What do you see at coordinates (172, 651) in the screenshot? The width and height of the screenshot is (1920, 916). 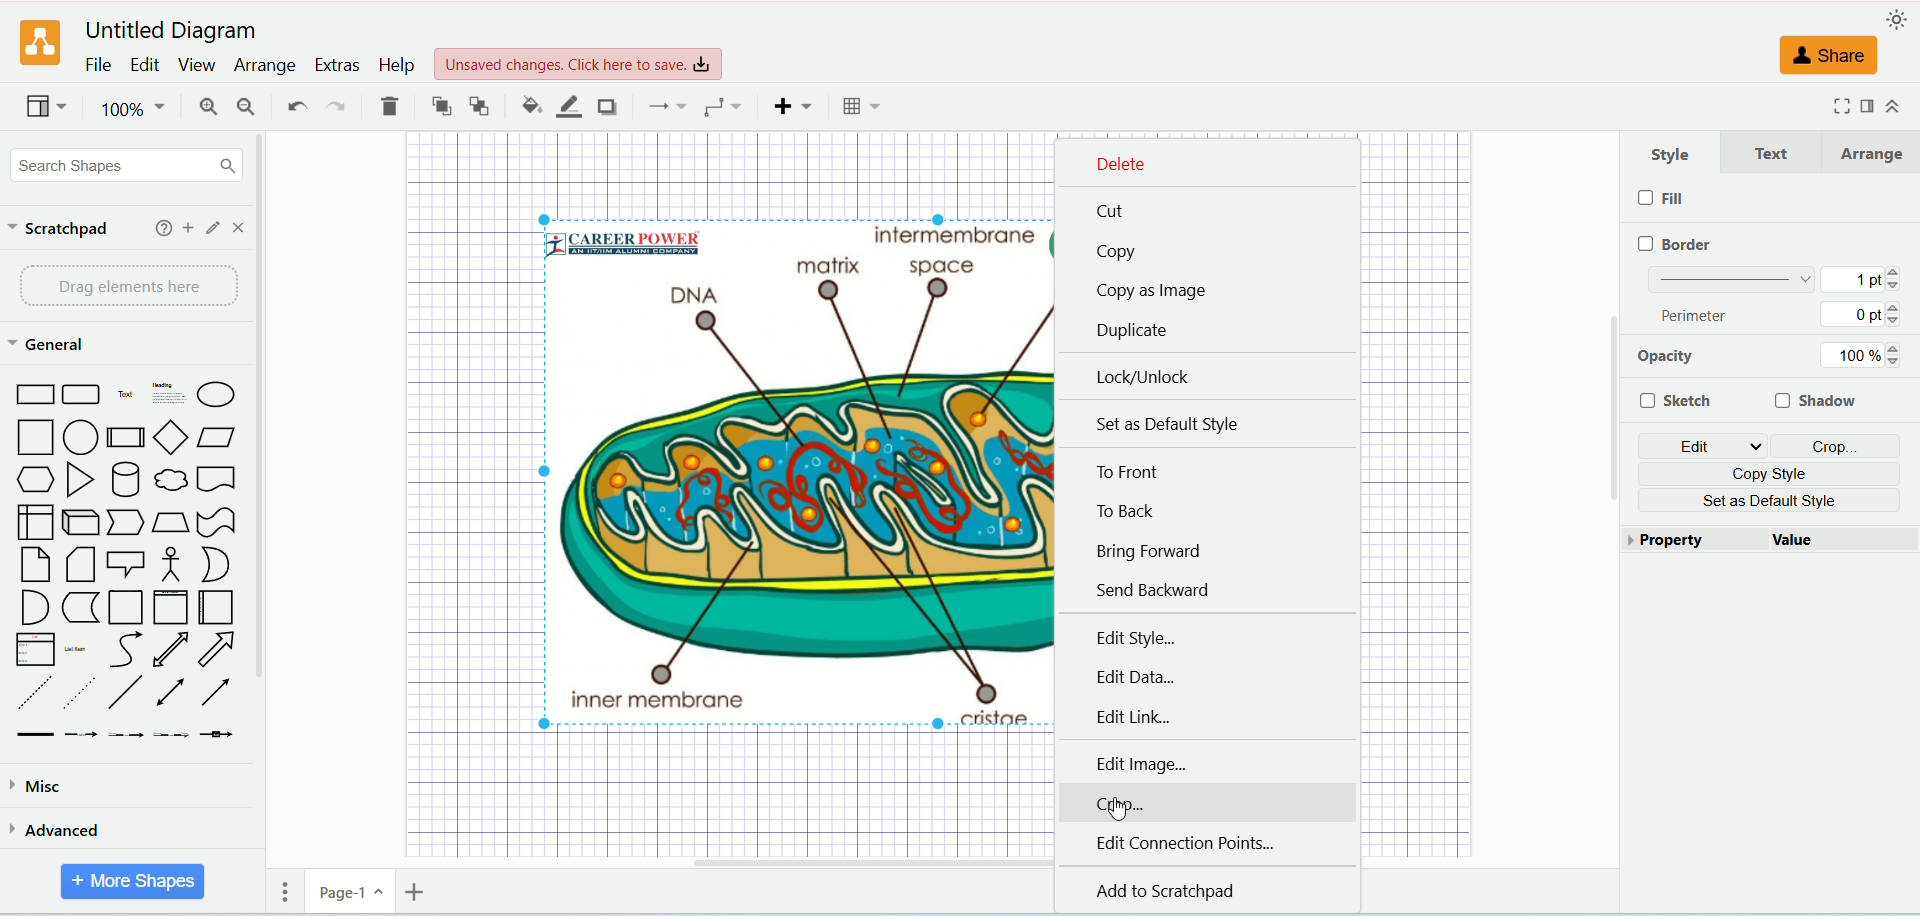 I see `Bidirectional Arrow` at bounding box center [172, 651].